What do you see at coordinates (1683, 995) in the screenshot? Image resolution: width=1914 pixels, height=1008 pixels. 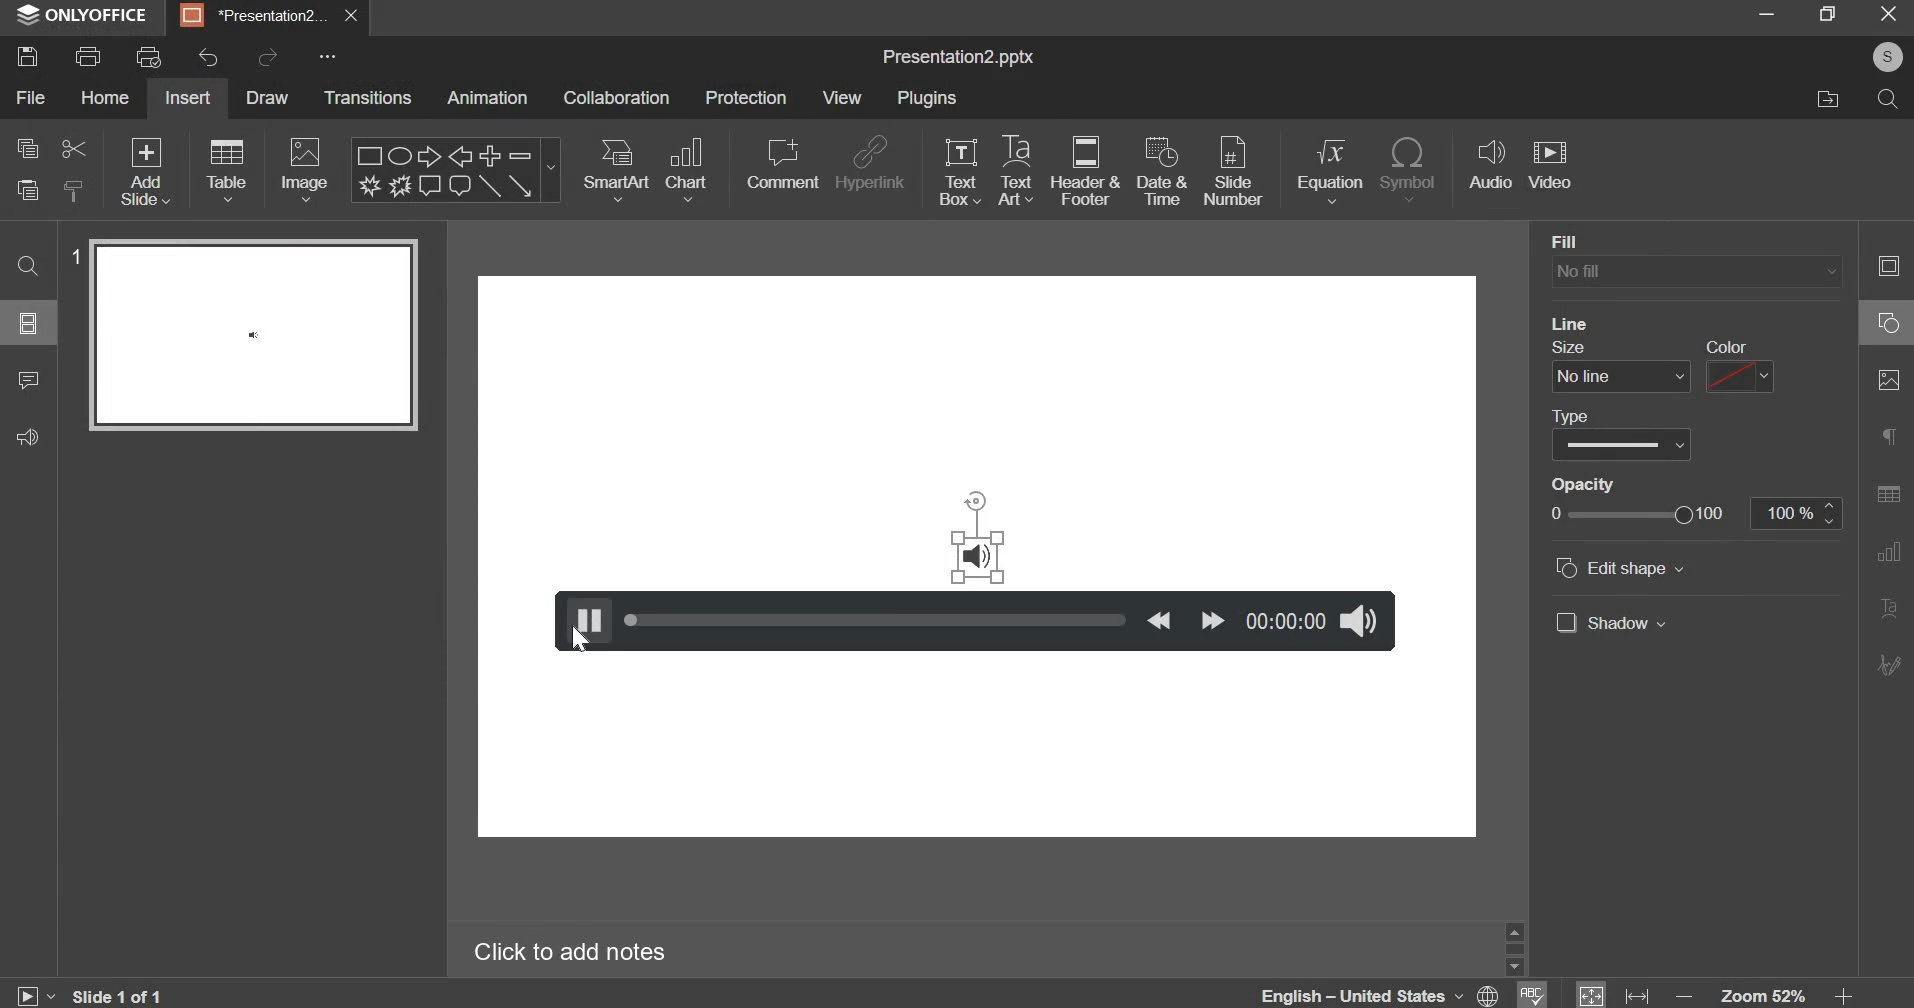 I see `decrease zoom` at bounding box center [1683, 995].